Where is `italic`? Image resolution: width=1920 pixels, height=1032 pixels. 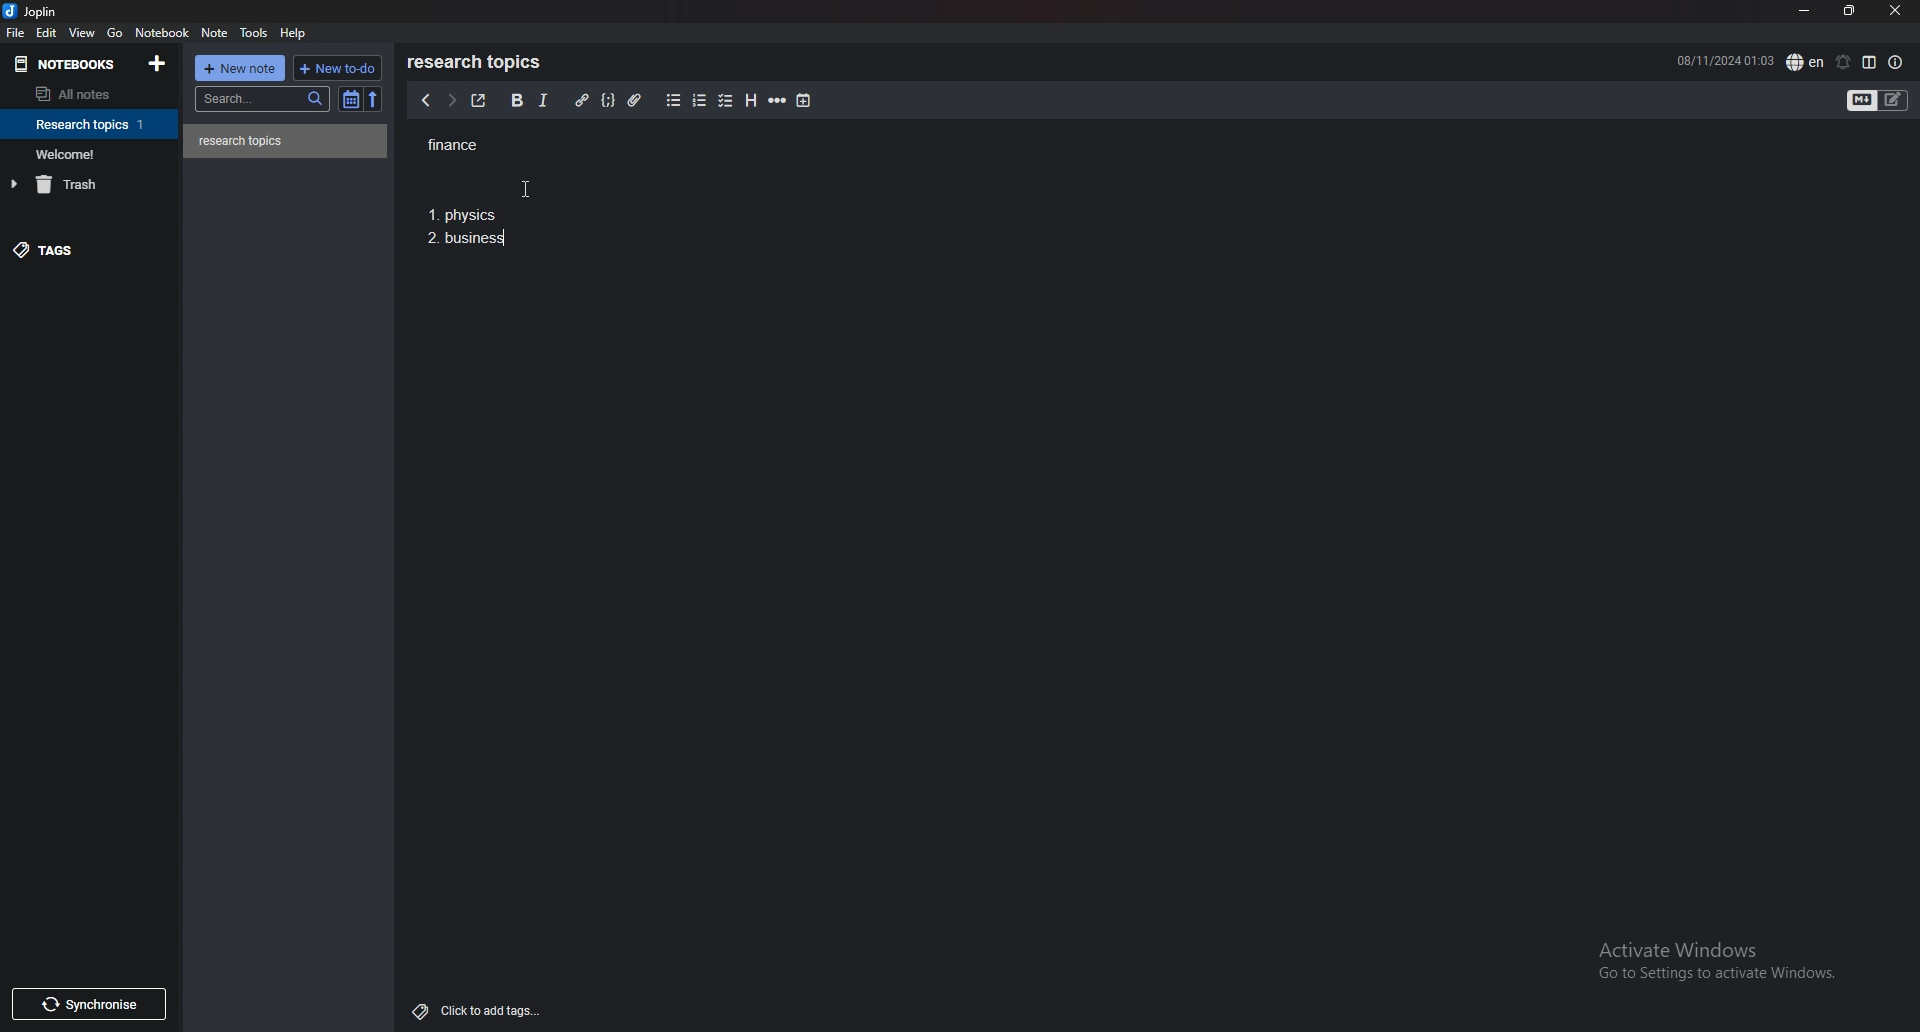
italic is located at coordinates (543, 100).